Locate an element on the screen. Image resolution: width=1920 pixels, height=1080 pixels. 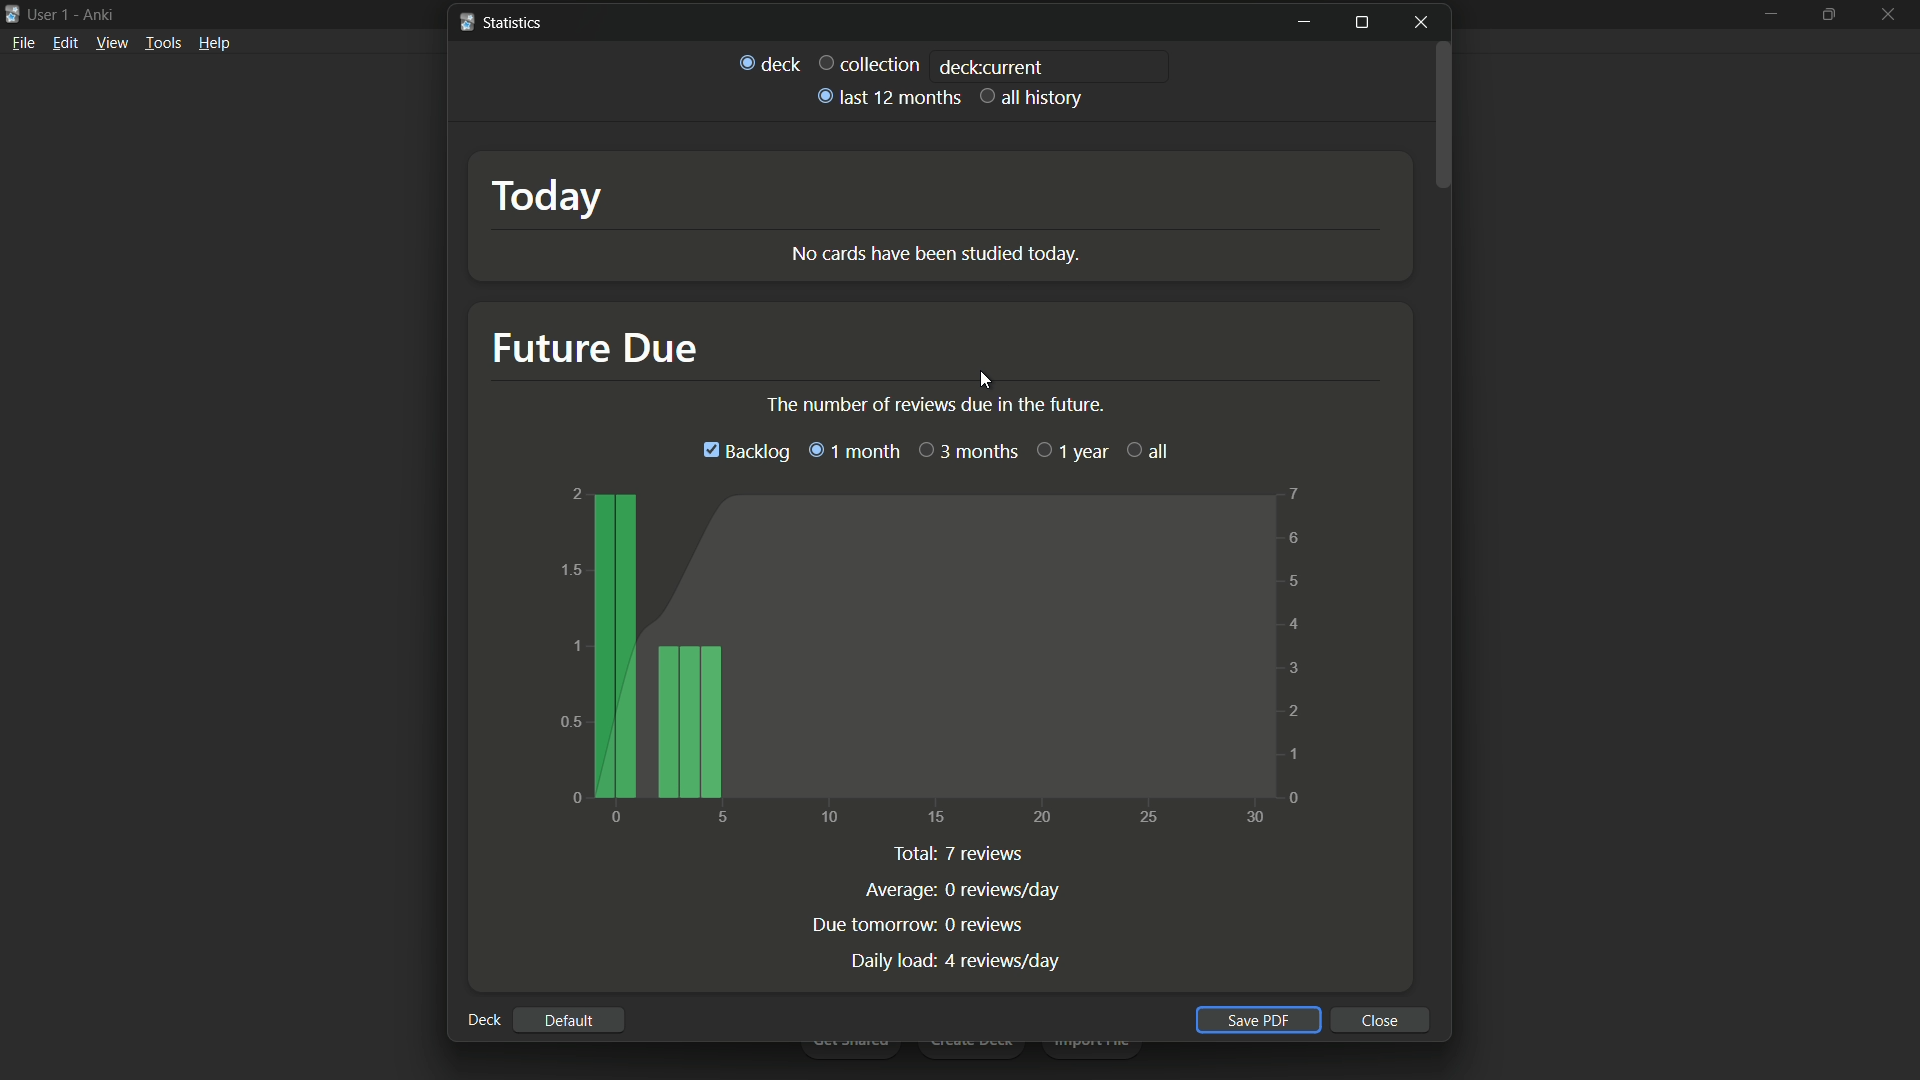
1 month is located at coordinates (851, 451).